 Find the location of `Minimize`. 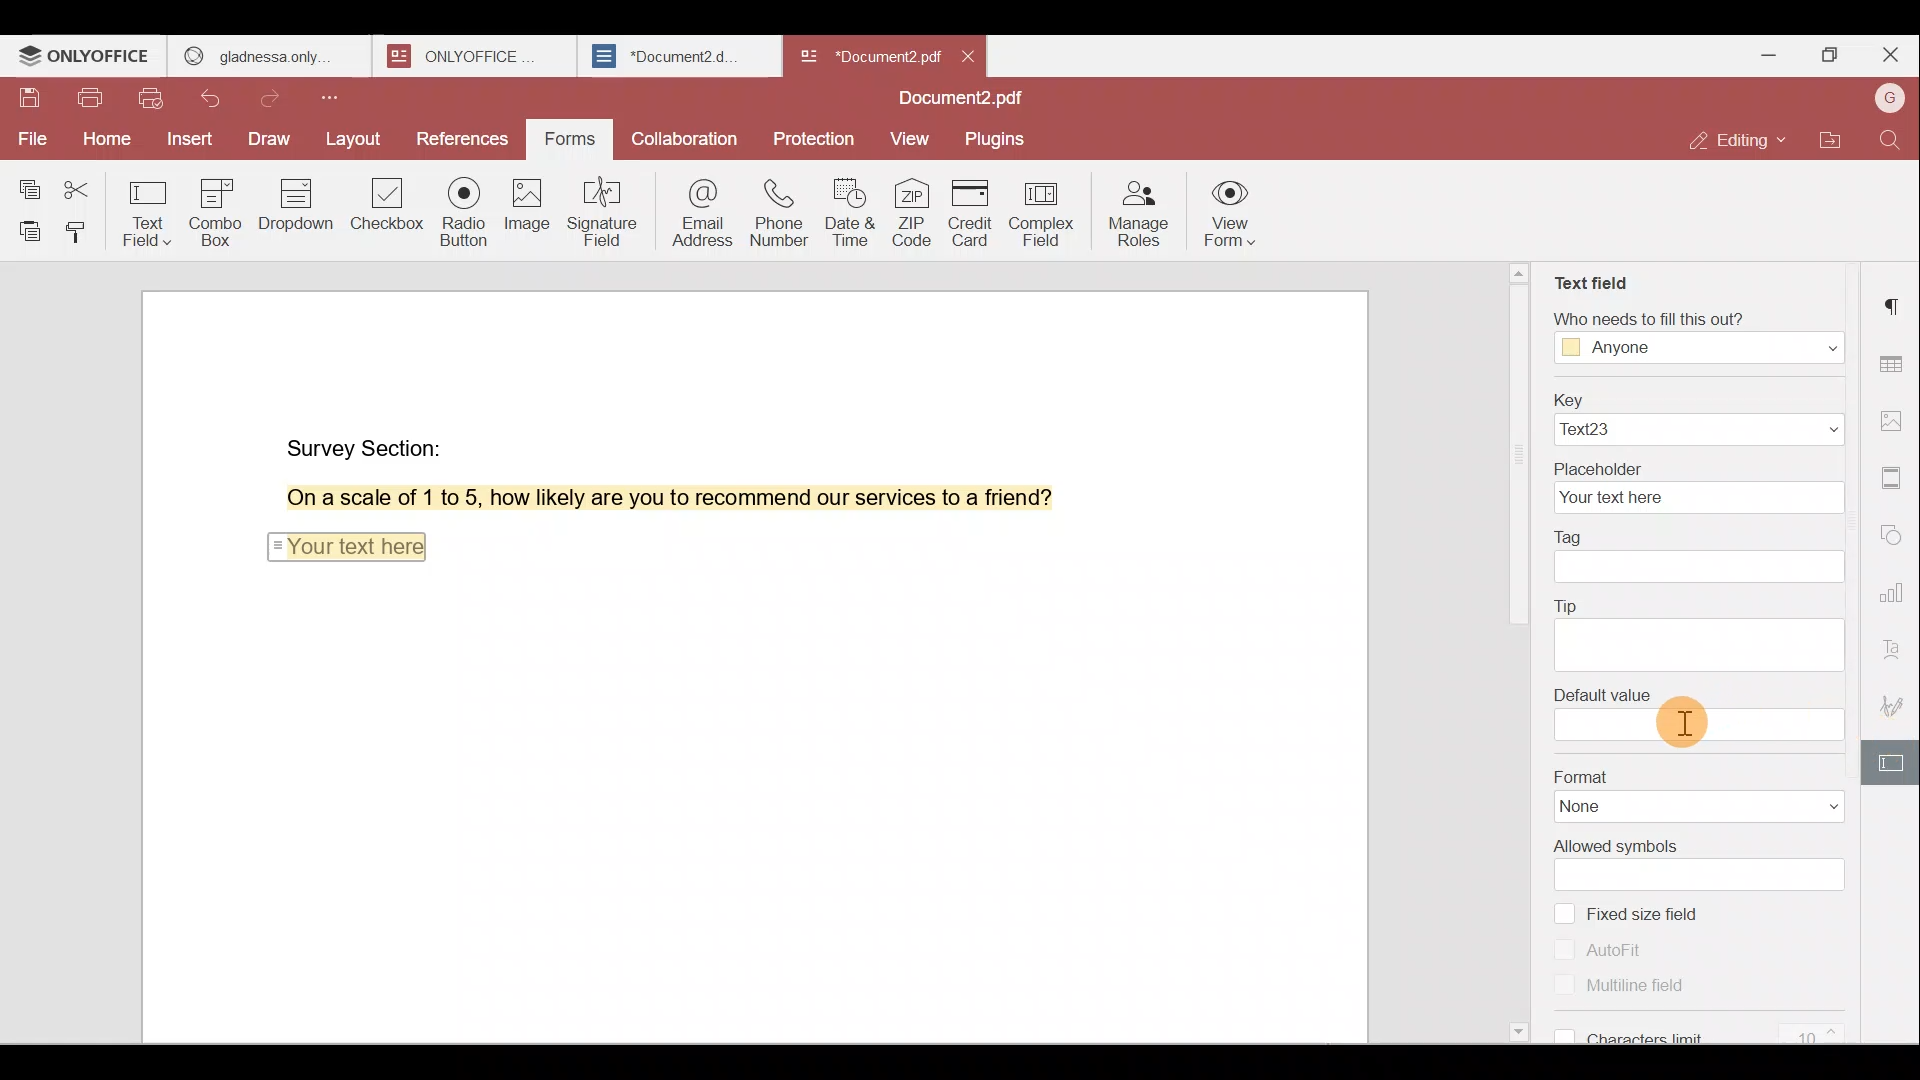

Minimize is located at coordinates (1763, 53).